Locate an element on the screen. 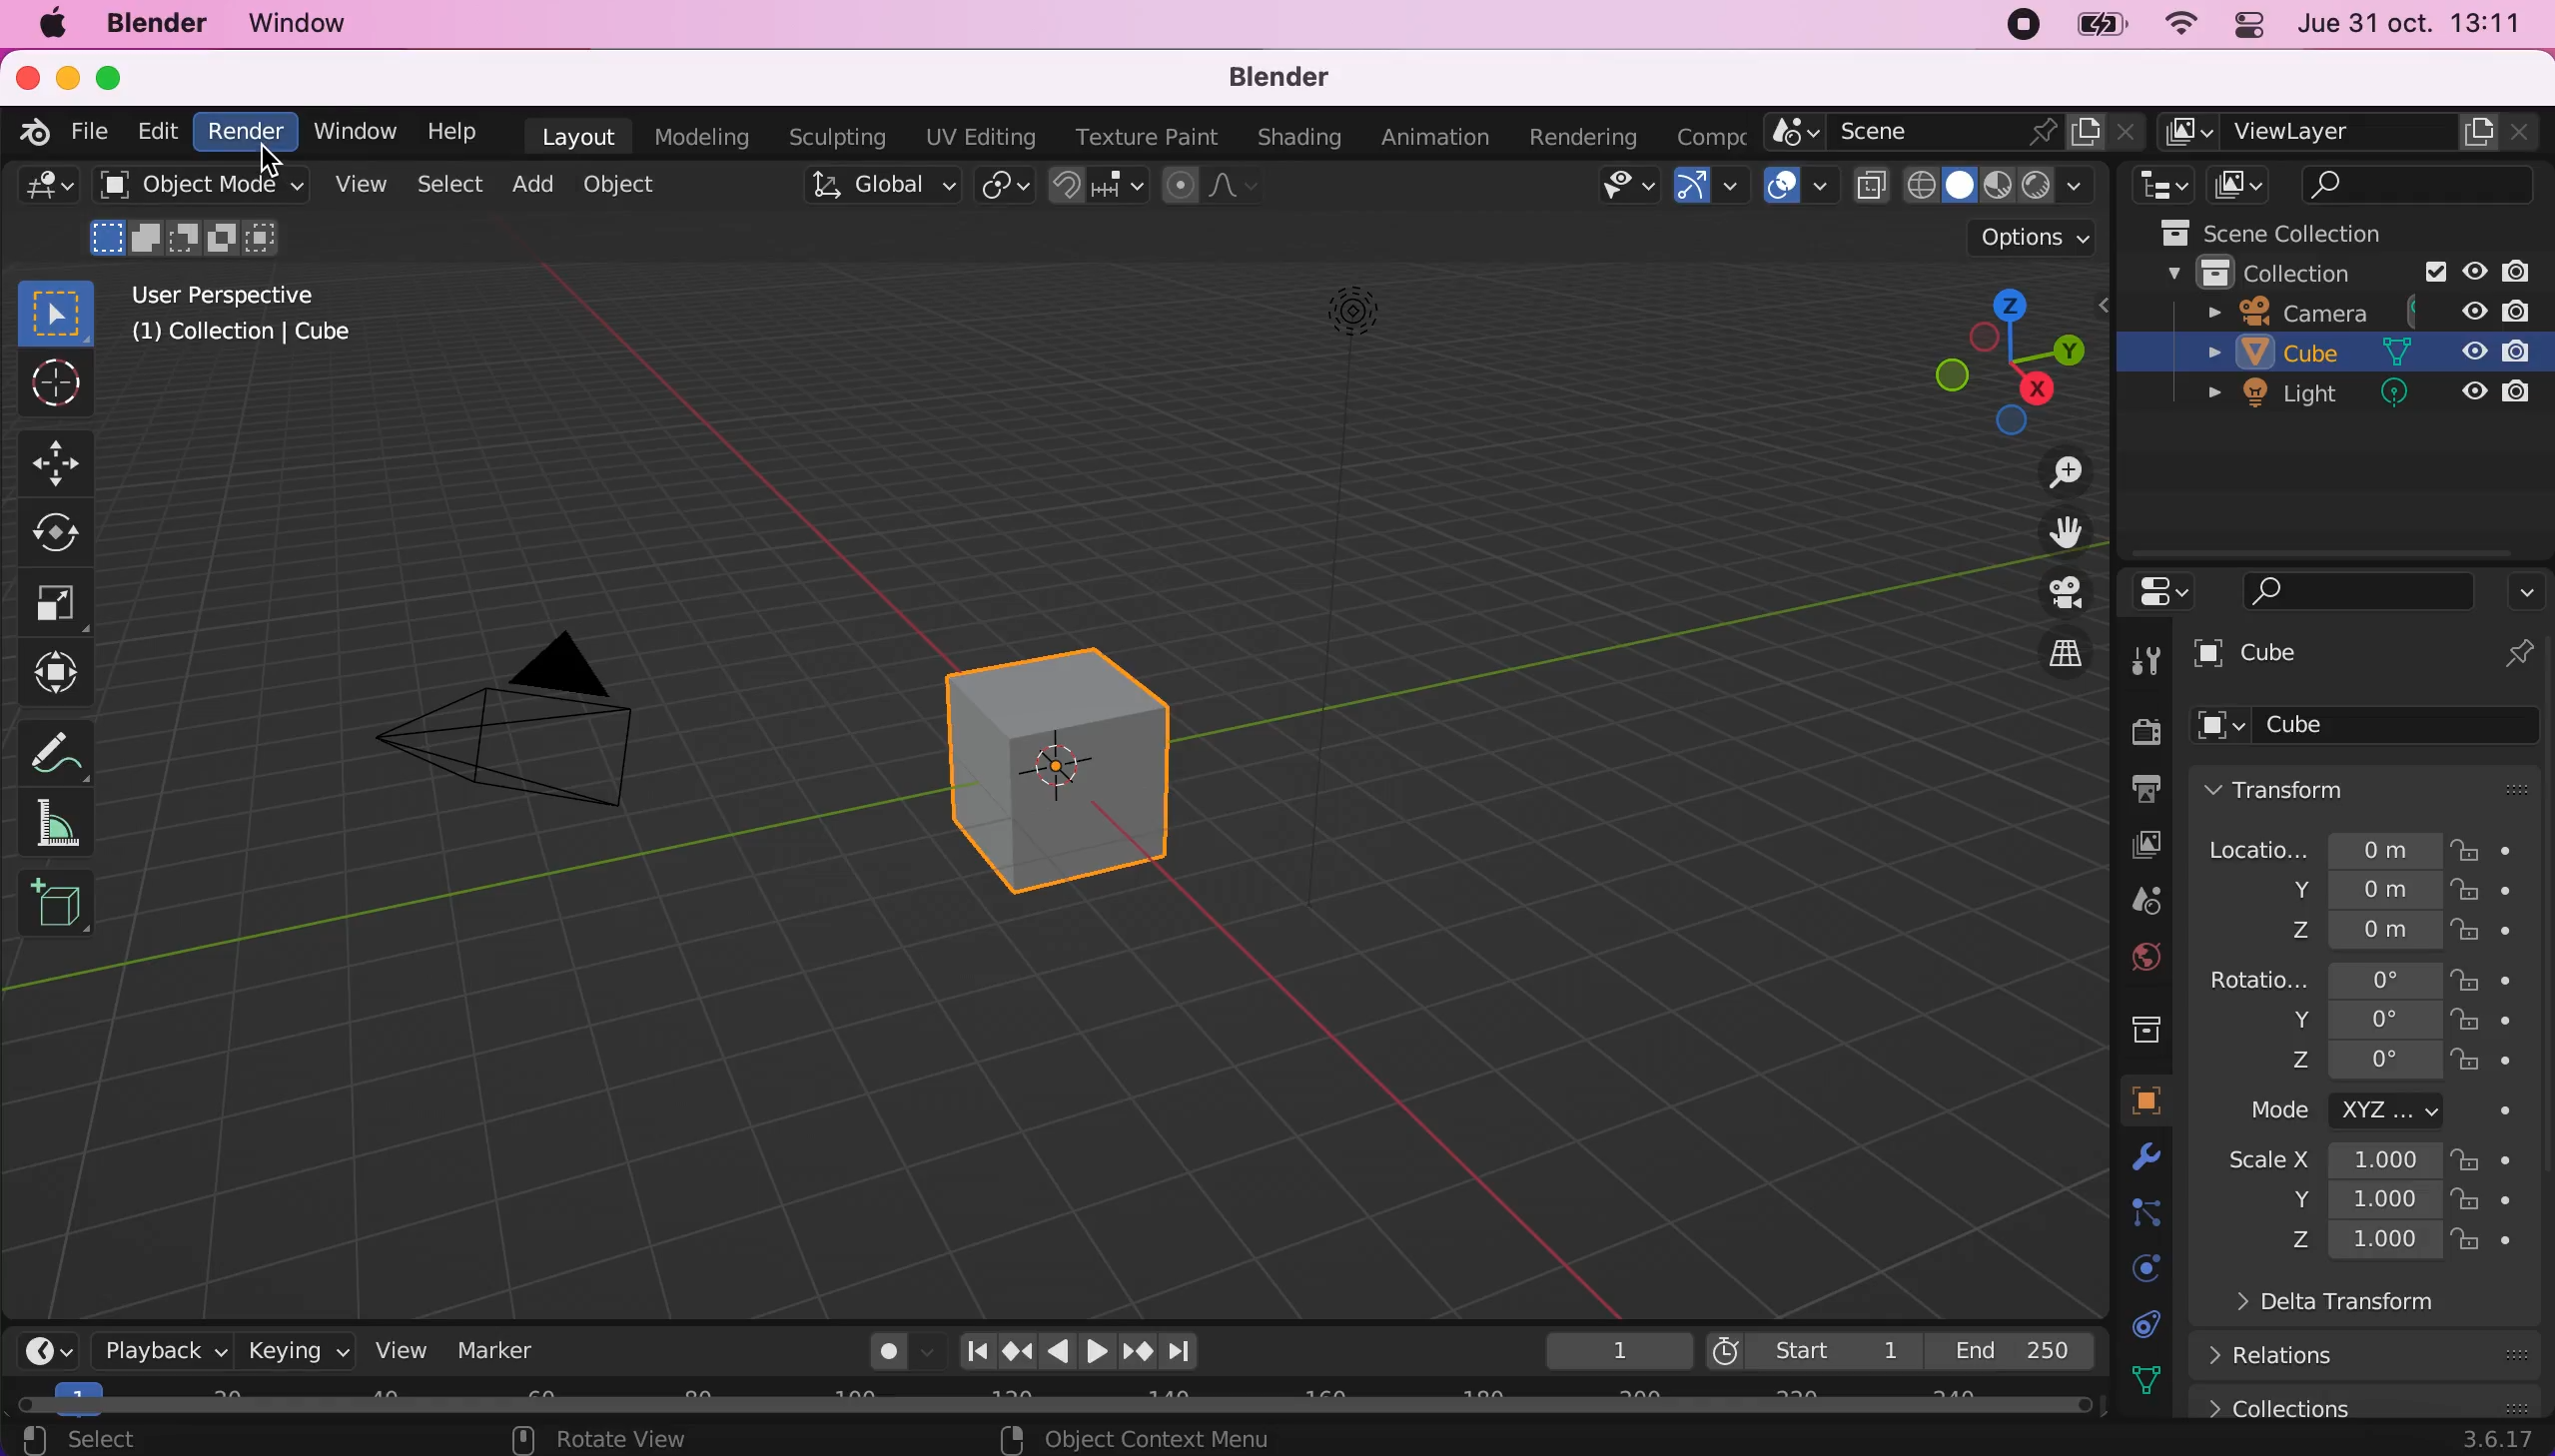 The height and width of the screenshot is (1456, 2555). global is located at coordinates (880, 185).